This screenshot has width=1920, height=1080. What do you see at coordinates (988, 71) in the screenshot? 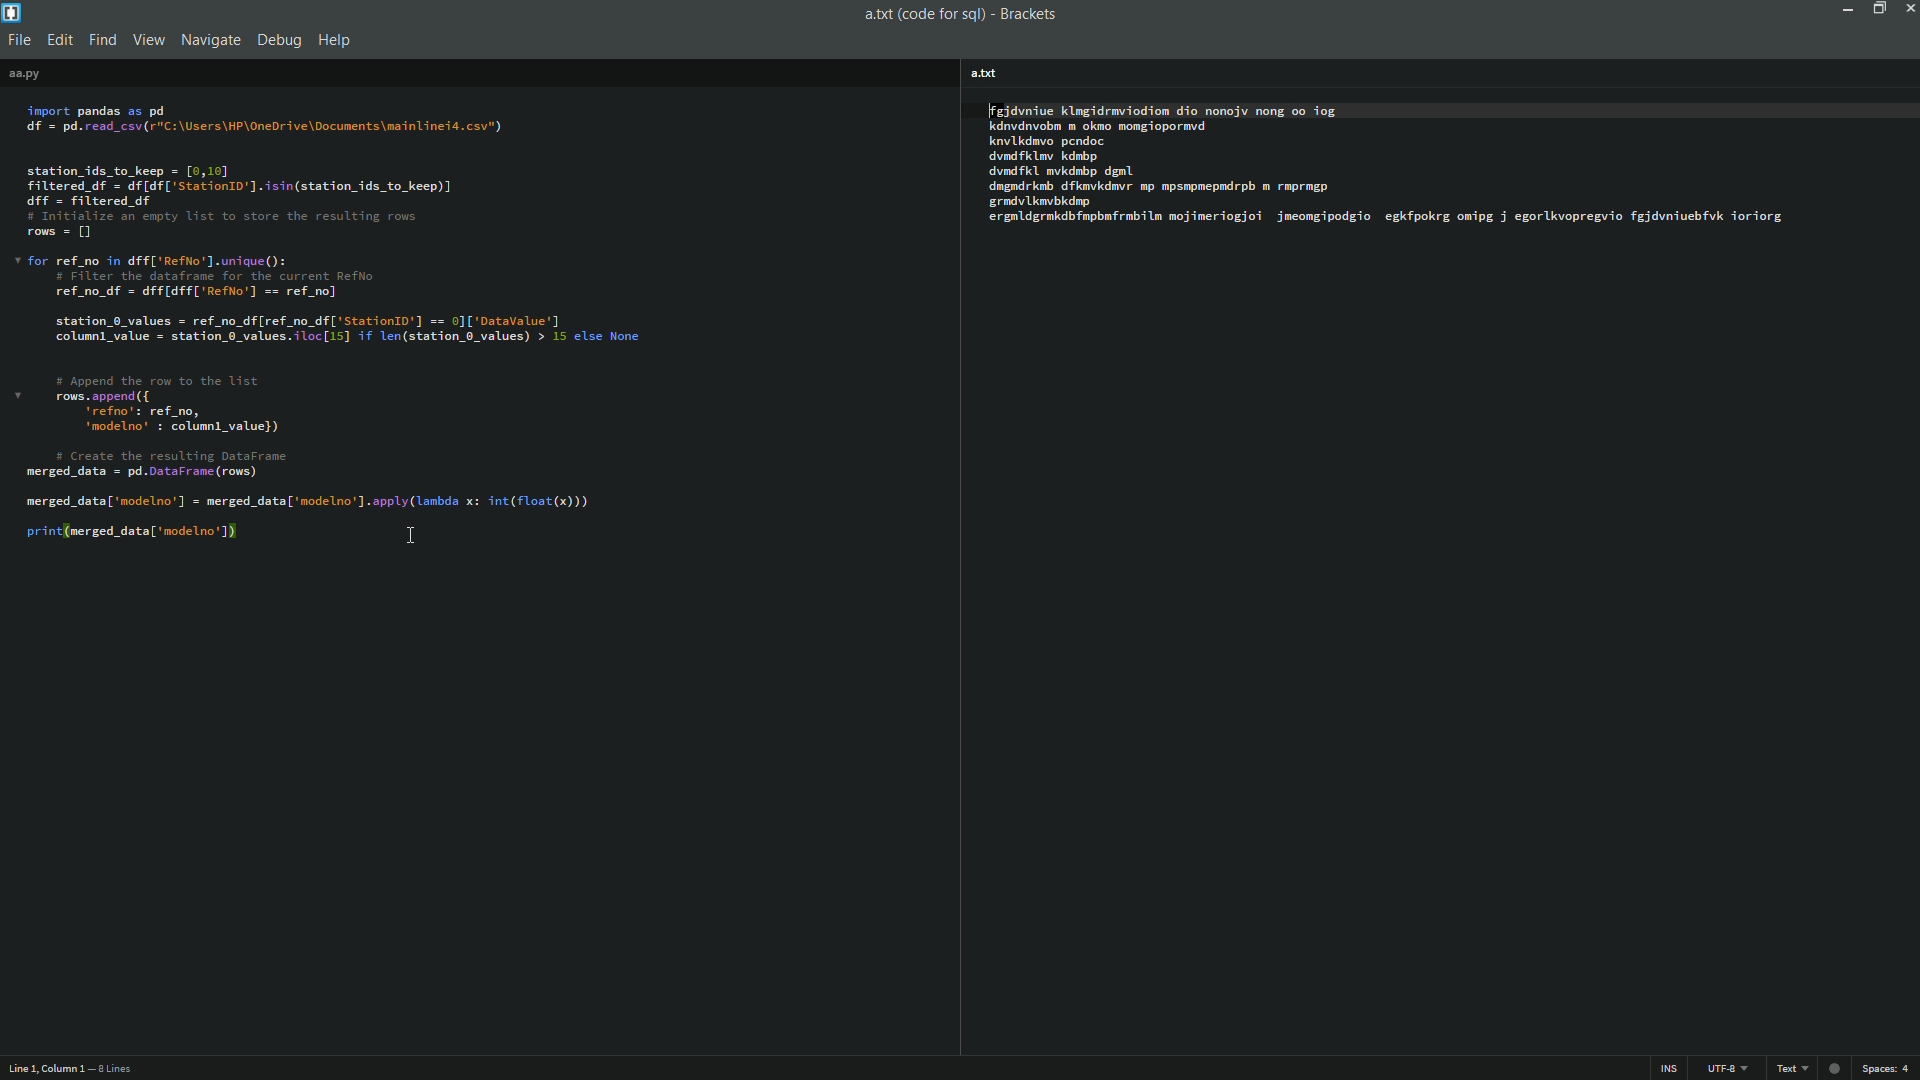
I see `file name` at bounding box center [988, 71].